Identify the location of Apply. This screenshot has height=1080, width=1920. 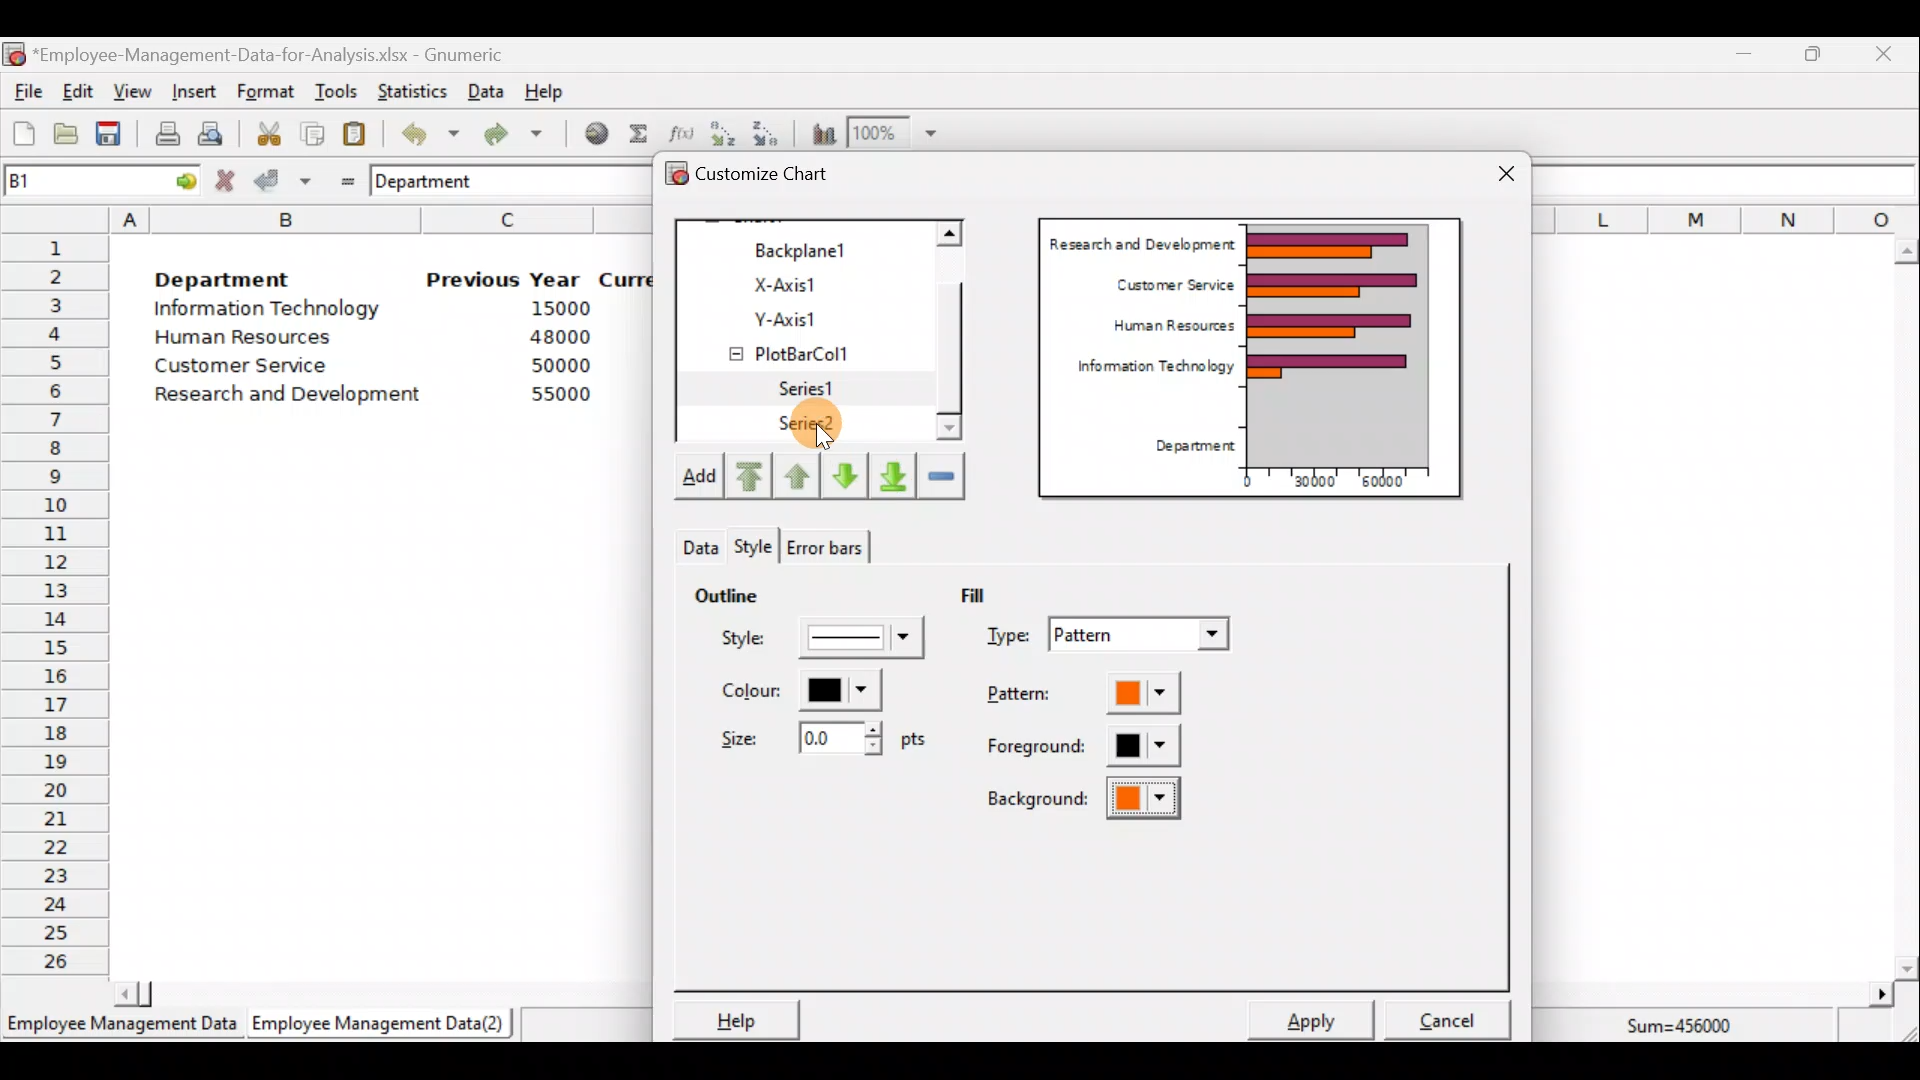
(1320, 1018).